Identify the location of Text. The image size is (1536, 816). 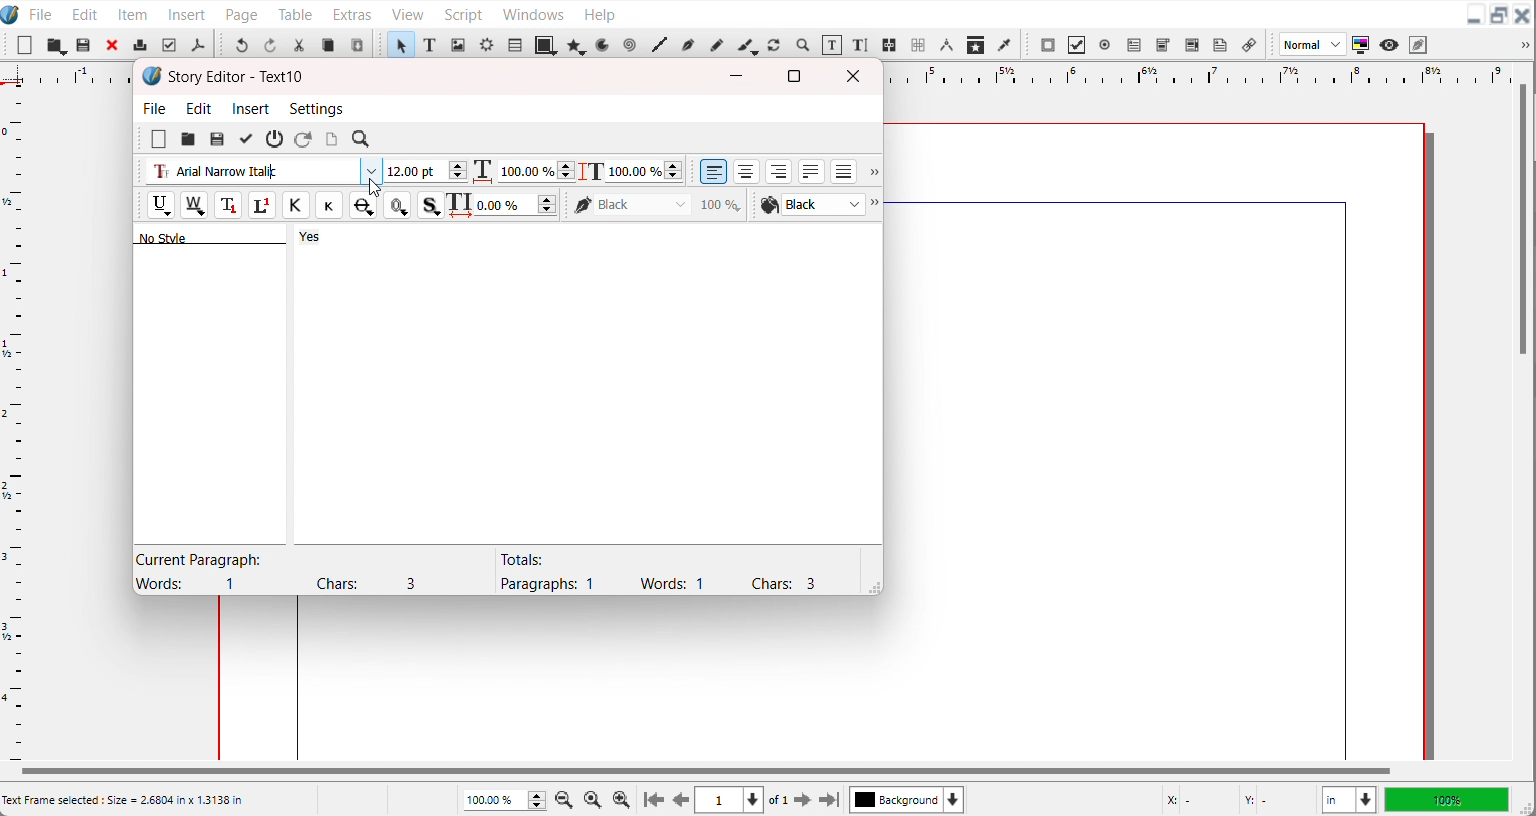
(657, 571).